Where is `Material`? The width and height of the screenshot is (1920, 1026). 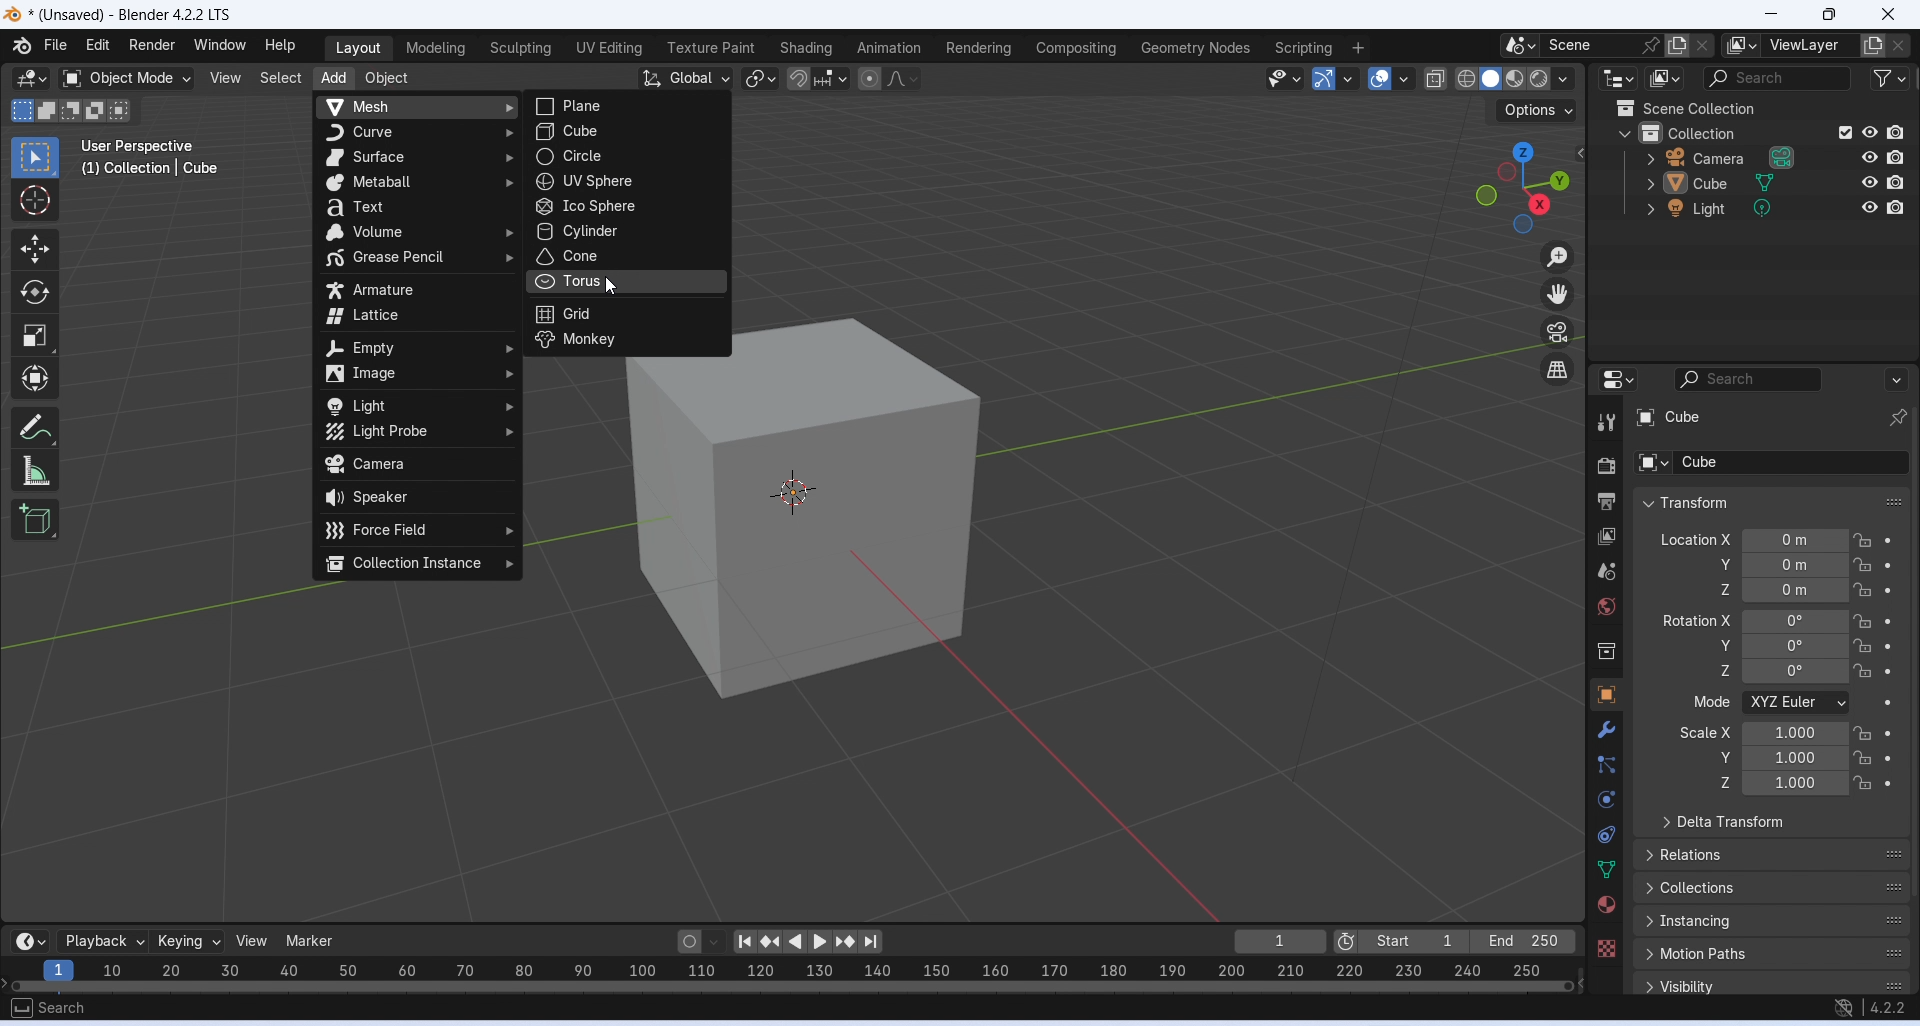 Material is located at coordinates (1605, 904).